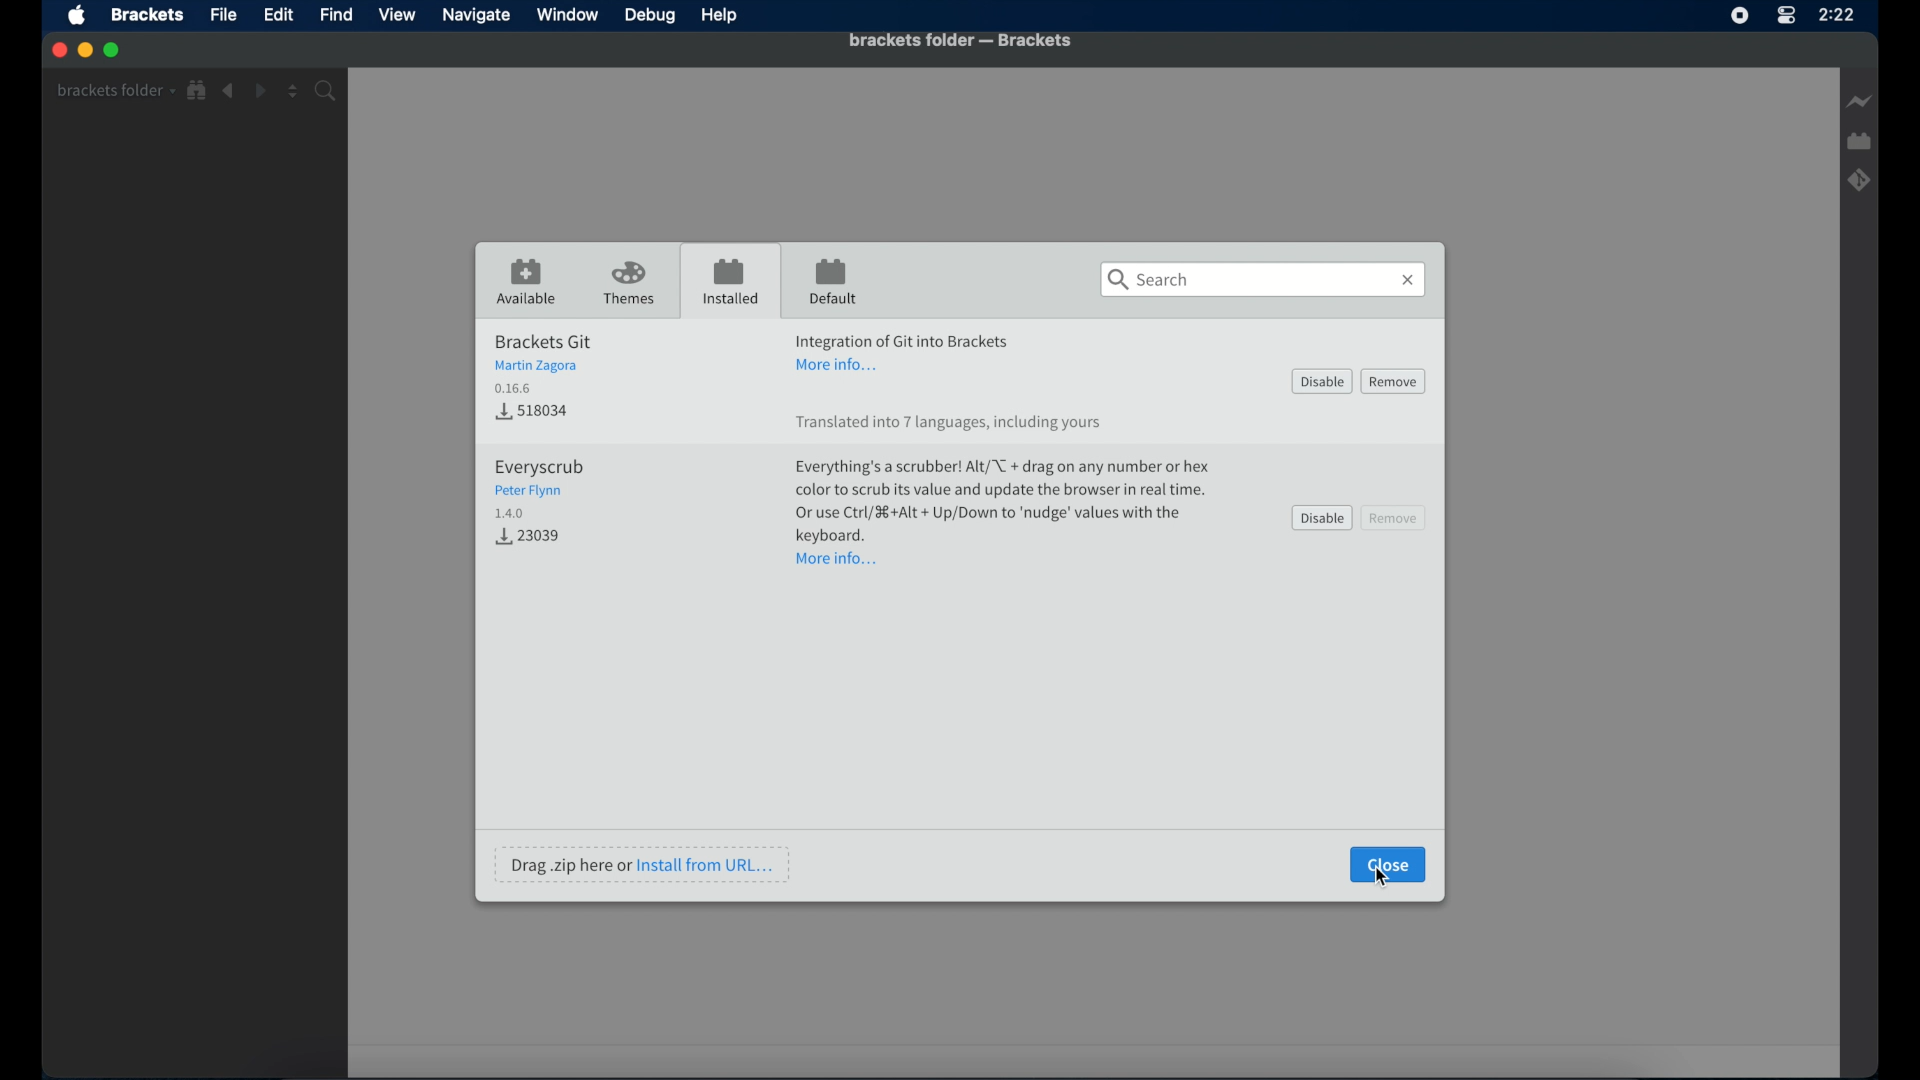  What do you see at coordinates (567, 14) in the screenshot?
I see `window` at bounding box center [567, 14].